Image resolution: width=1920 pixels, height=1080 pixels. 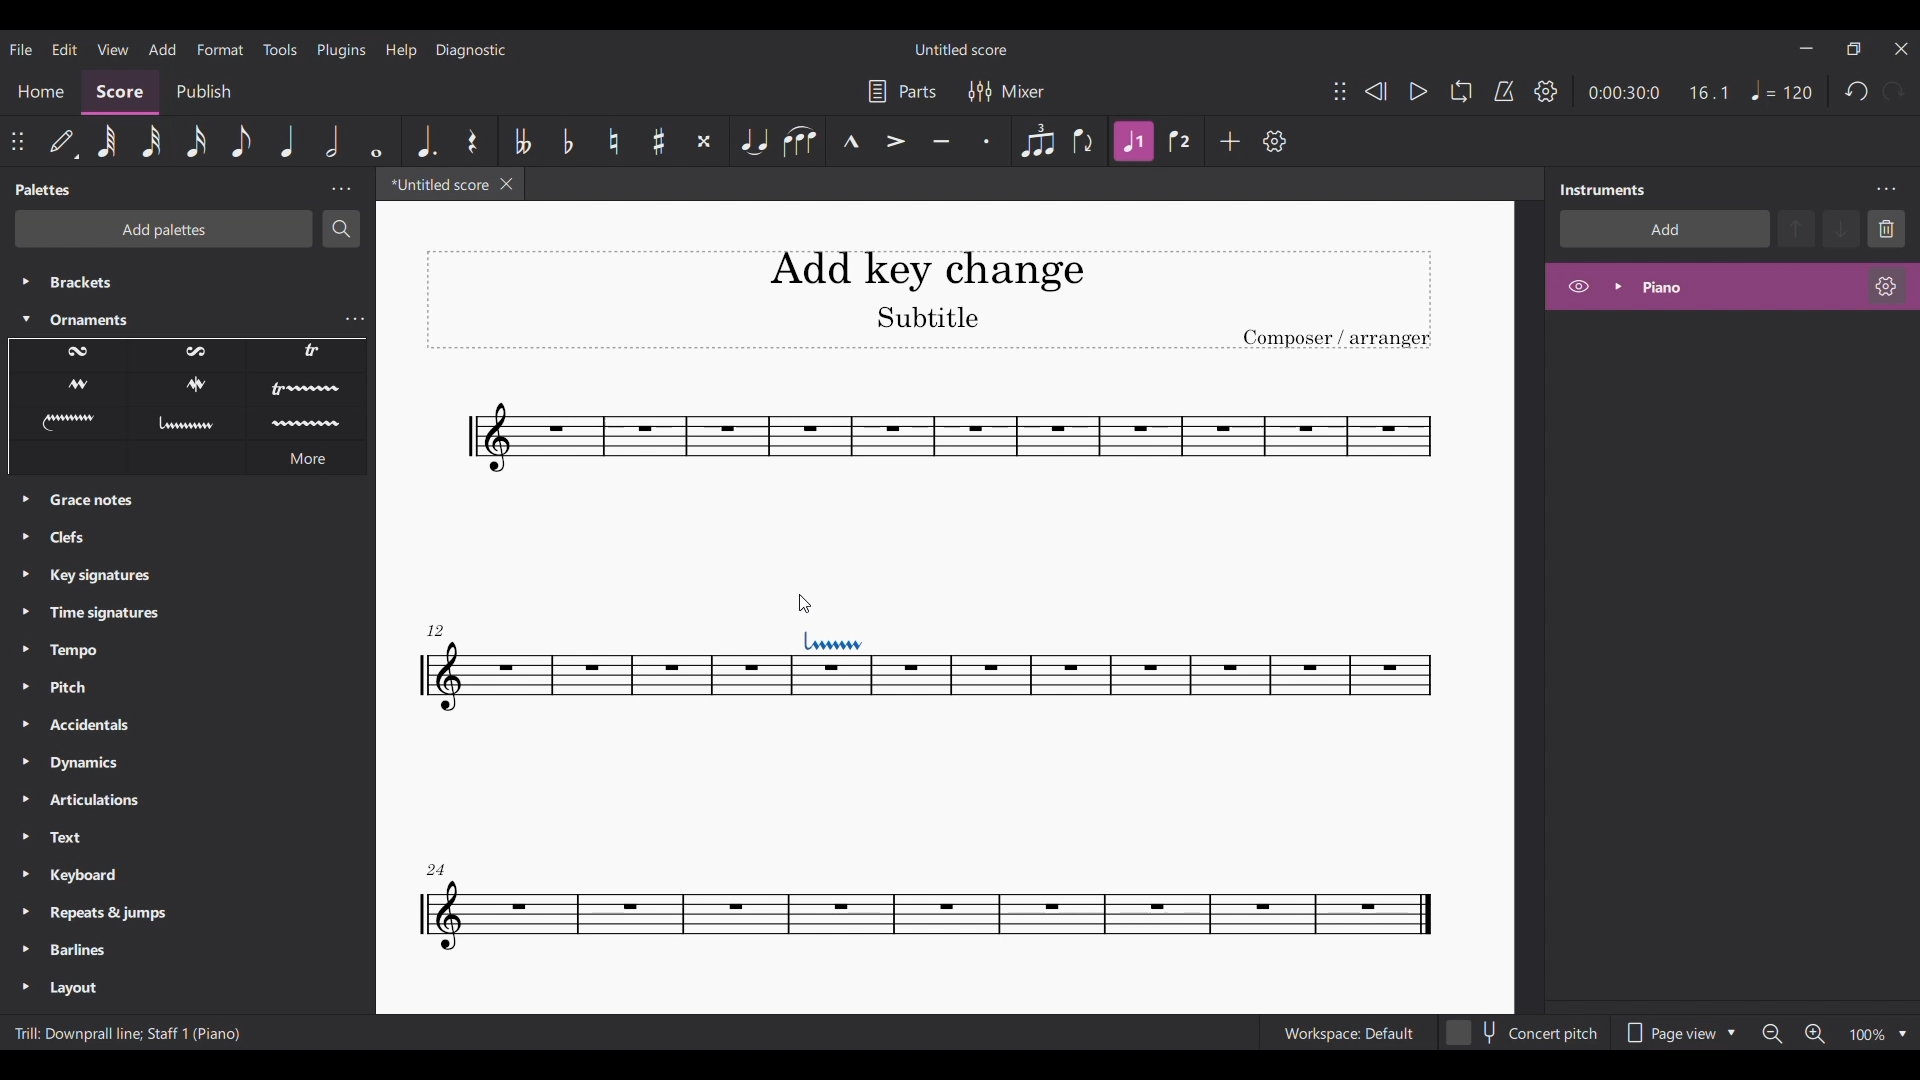 I want to click on Zoom options, so click(x=1903, y=1034).